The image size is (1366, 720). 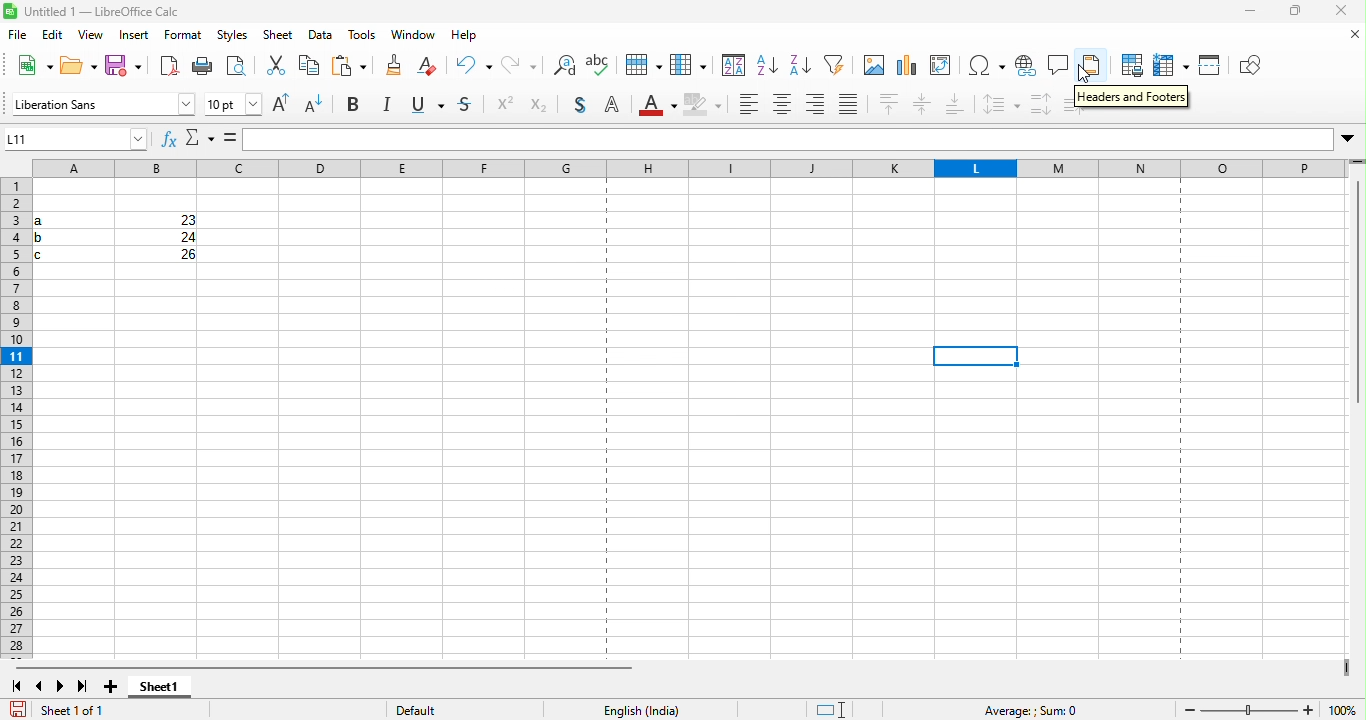 I want to click on chat, so click(x=870, y=67).